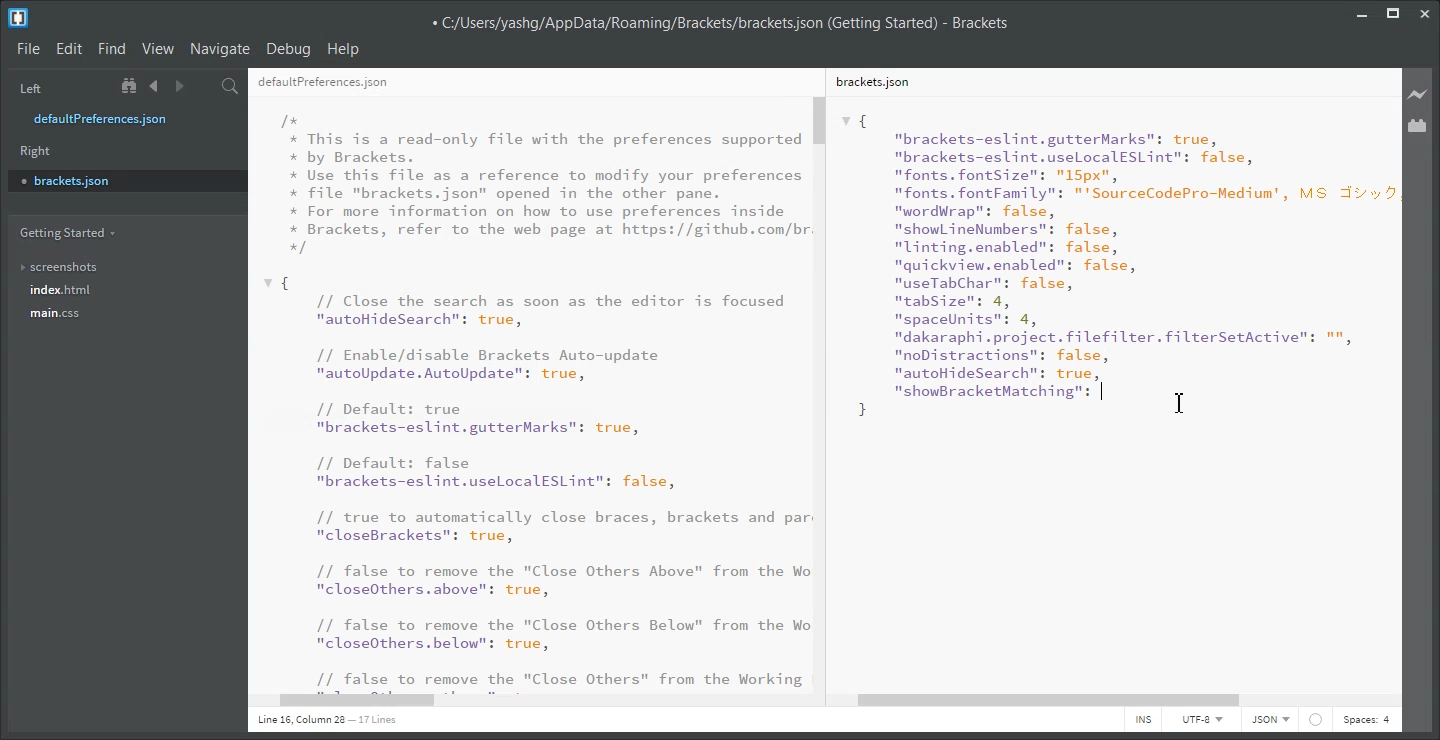 The height and width of the screenshot is (740, 1440). I want to click on cursor, so click(1183, 402).